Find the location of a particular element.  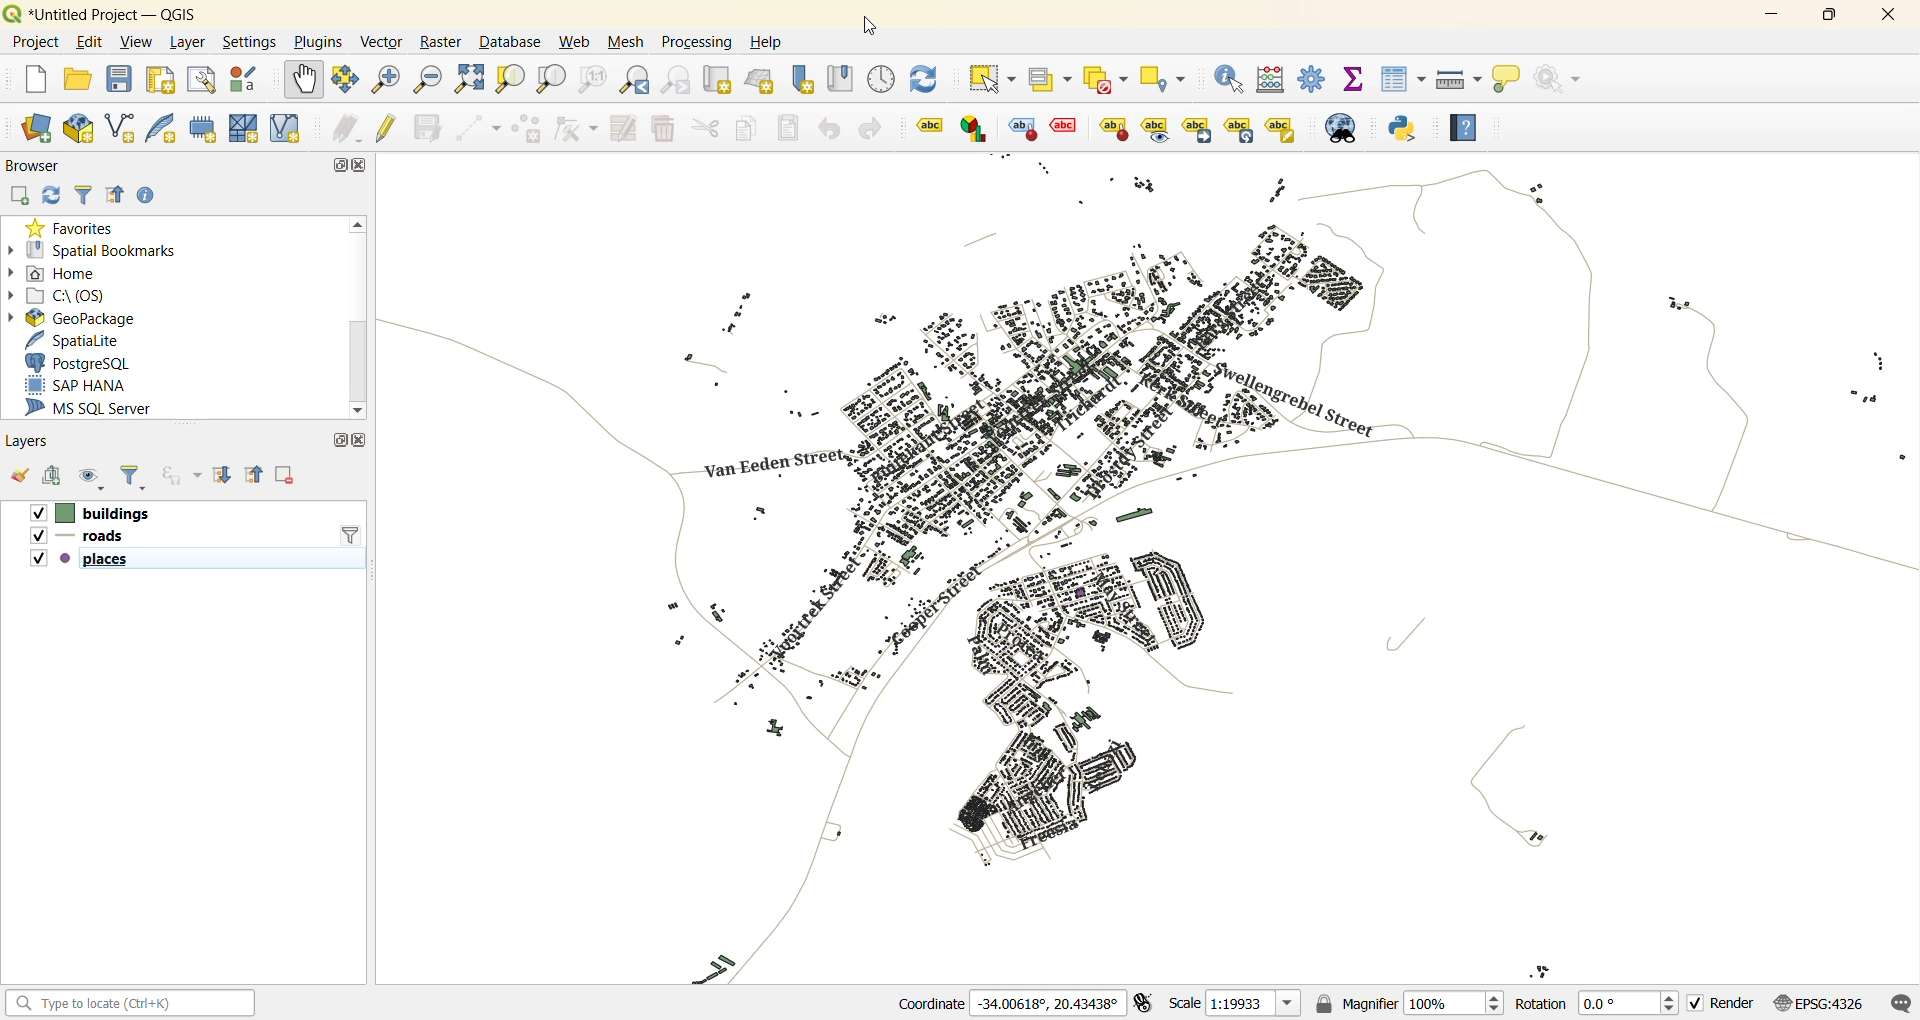

add is located at coordinates (18, 197).